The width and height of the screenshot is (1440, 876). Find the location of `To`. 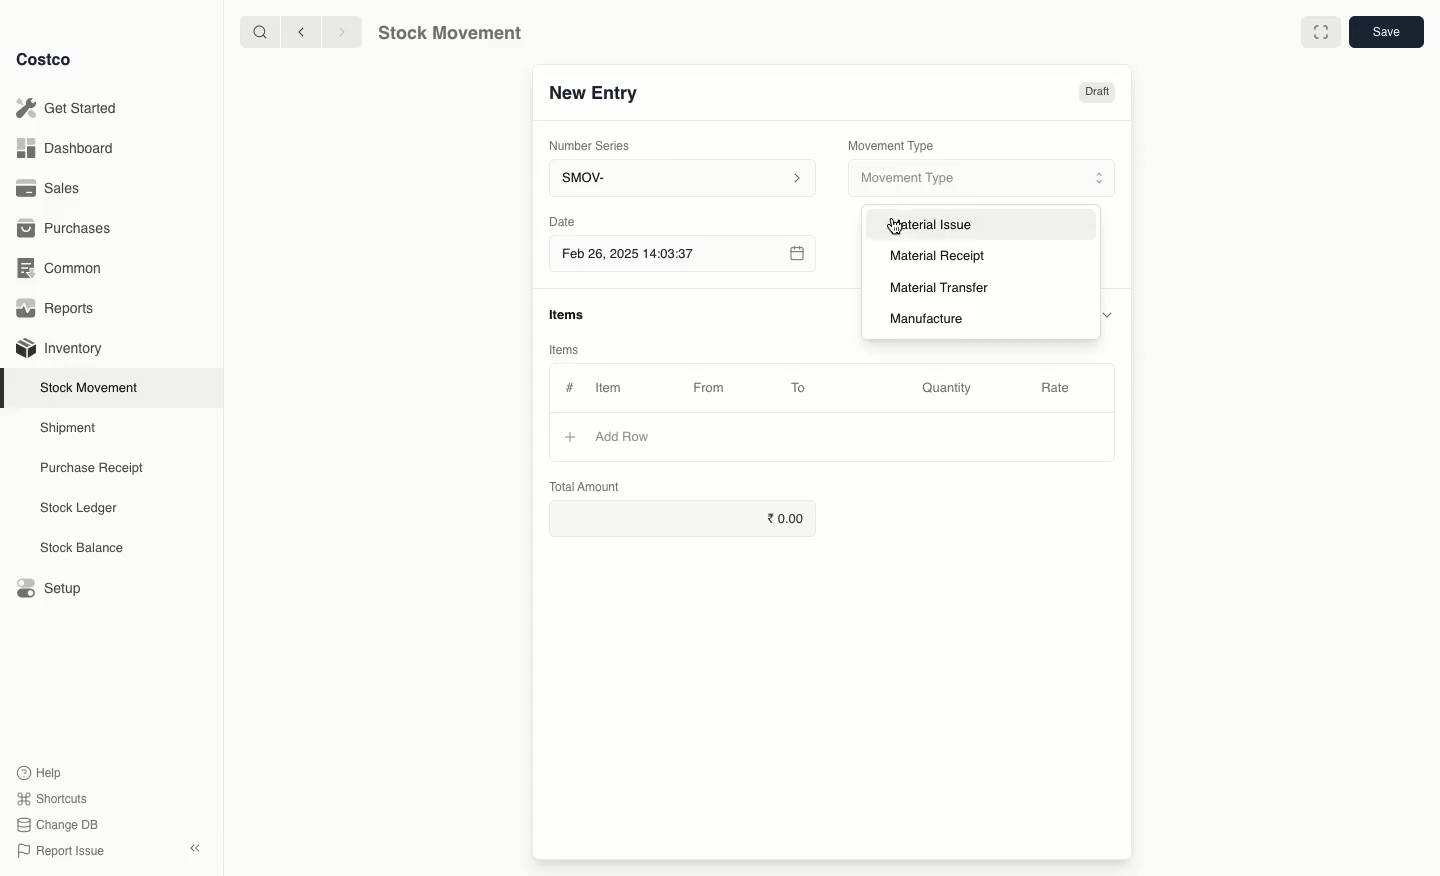

To is located at coordinates (799, 387).